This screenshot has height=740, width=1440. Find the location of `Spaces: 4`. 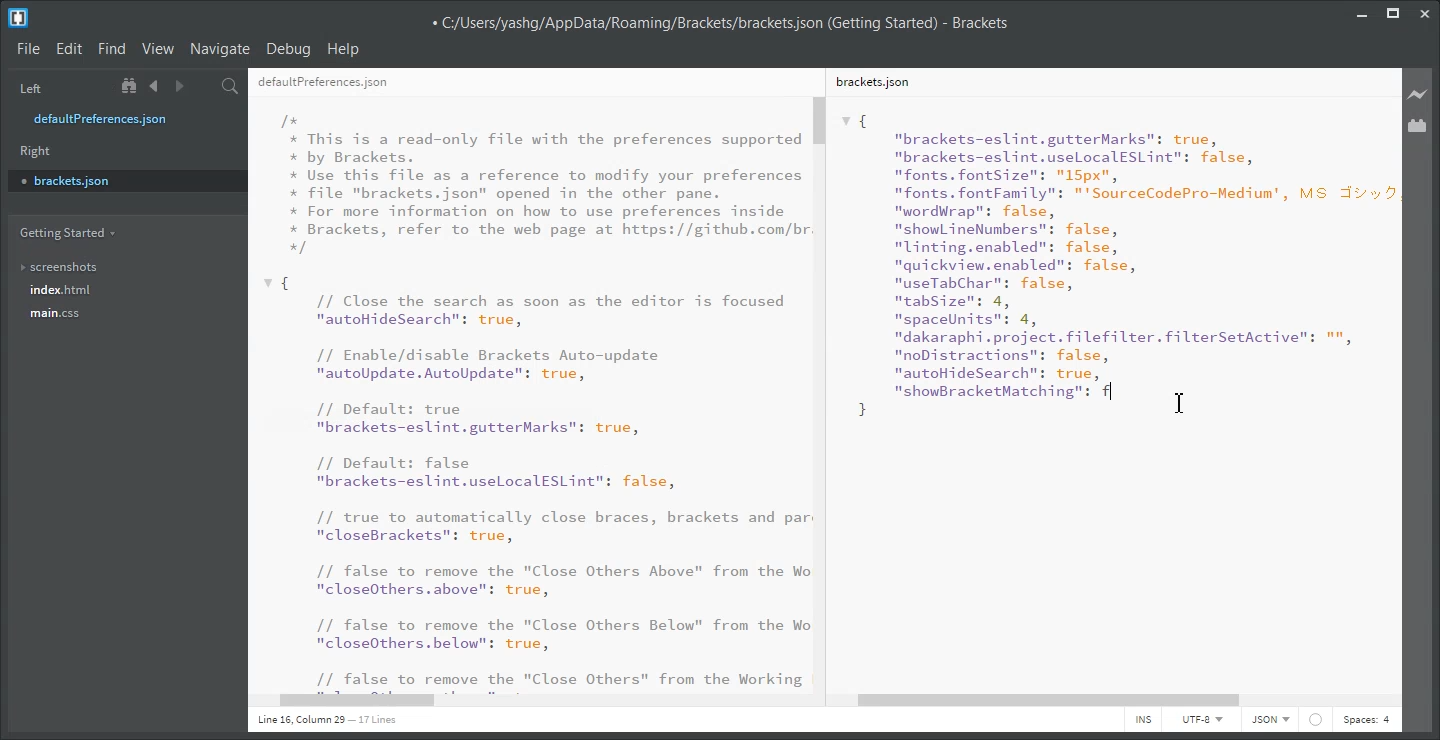

Spaces: 4 is located at coordinates (1366, 720).